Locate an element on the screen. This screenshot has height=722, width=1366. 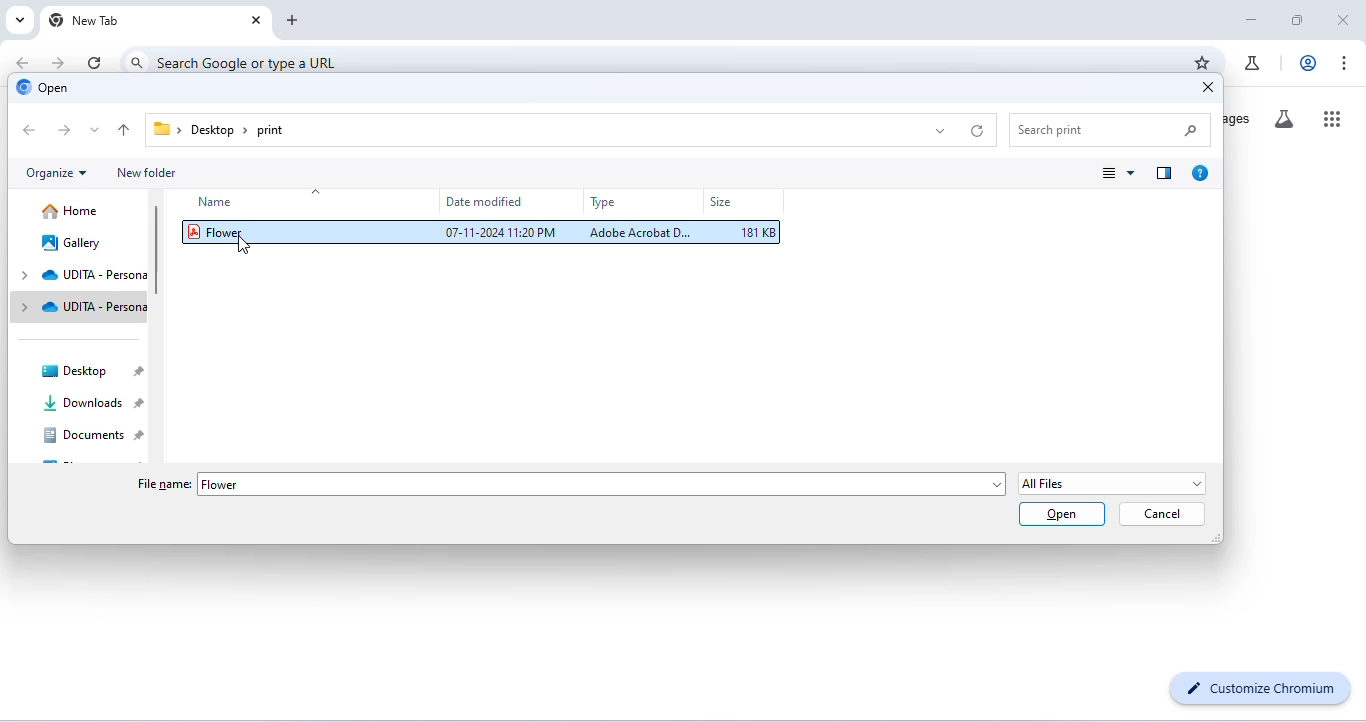
change view is located at coordinates (1119, 172).